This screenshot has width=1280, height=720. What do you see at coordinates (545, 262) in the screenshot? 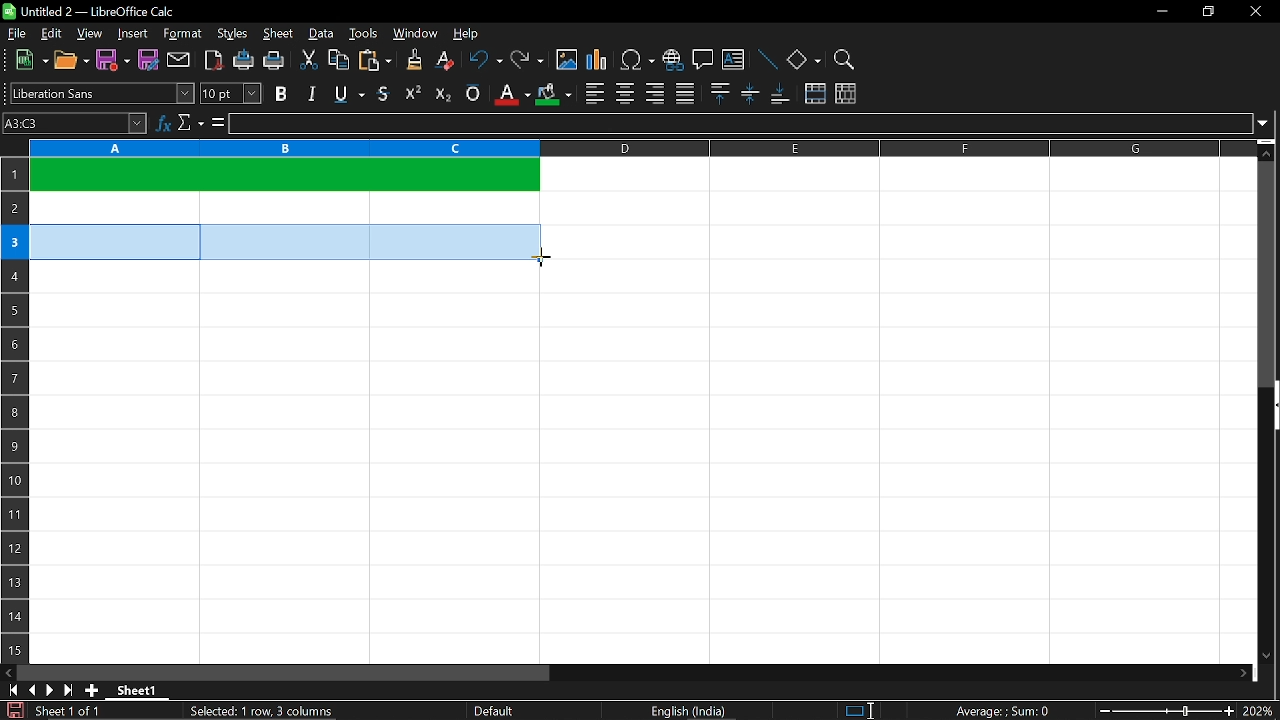
I see `Cursor` at bounding box center [545, 262].